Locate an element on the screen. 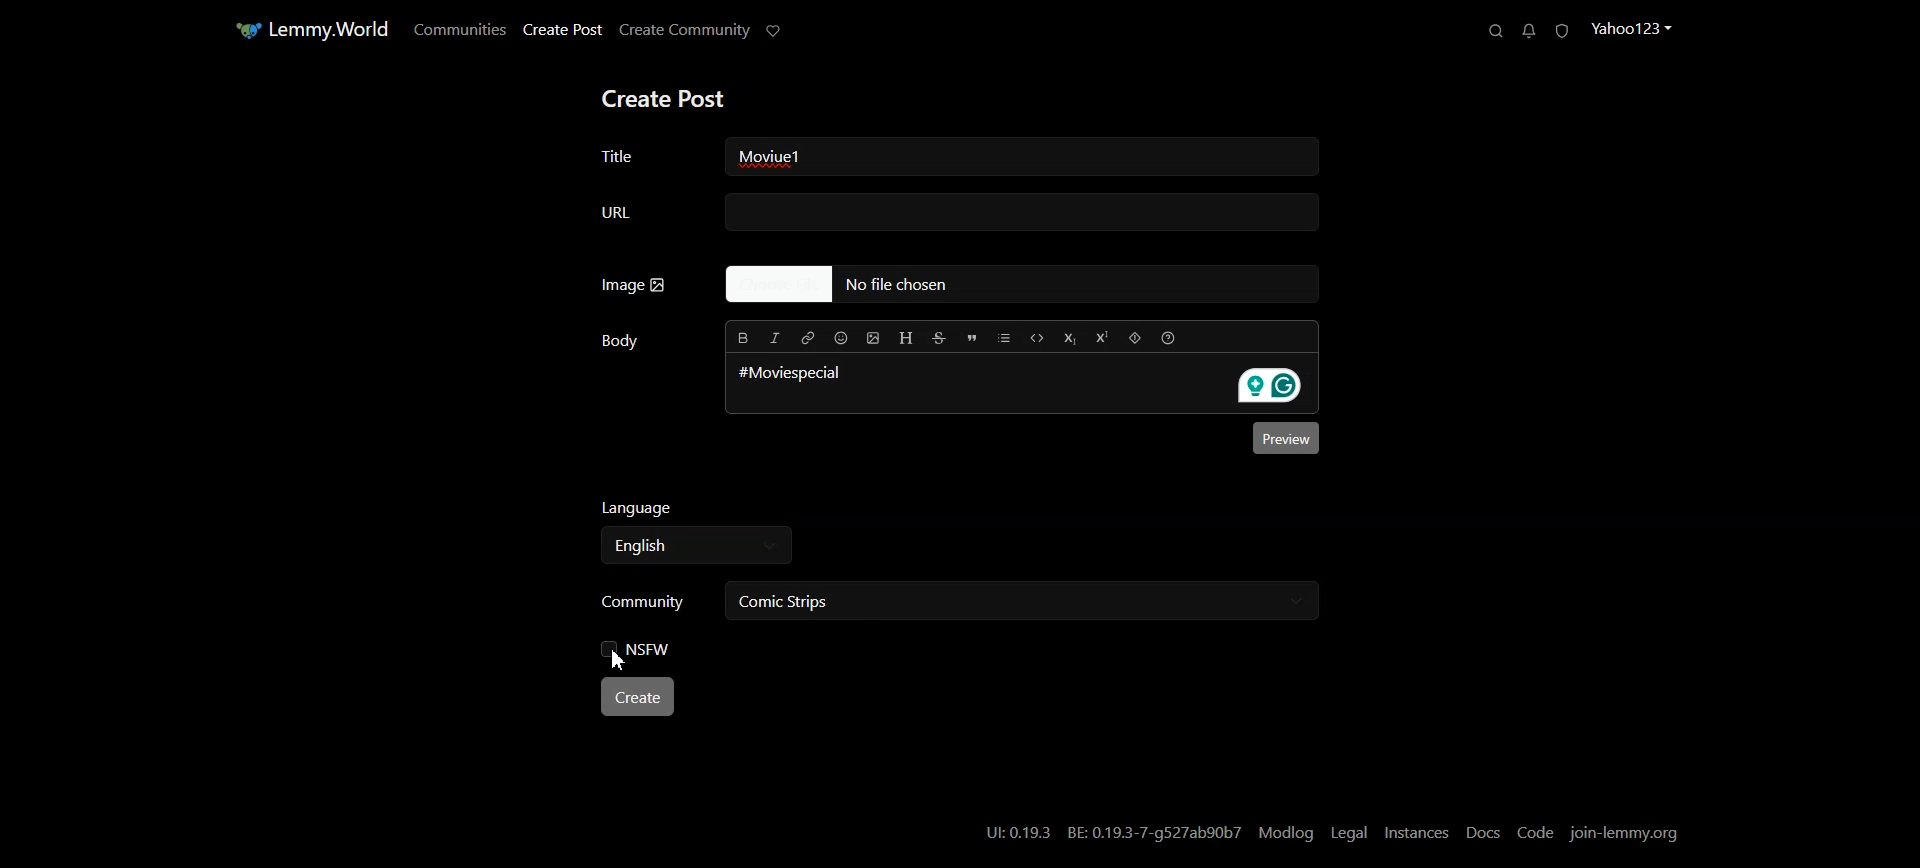 The image size is (1920, 868). Code is located at coordinates (1037, 336).